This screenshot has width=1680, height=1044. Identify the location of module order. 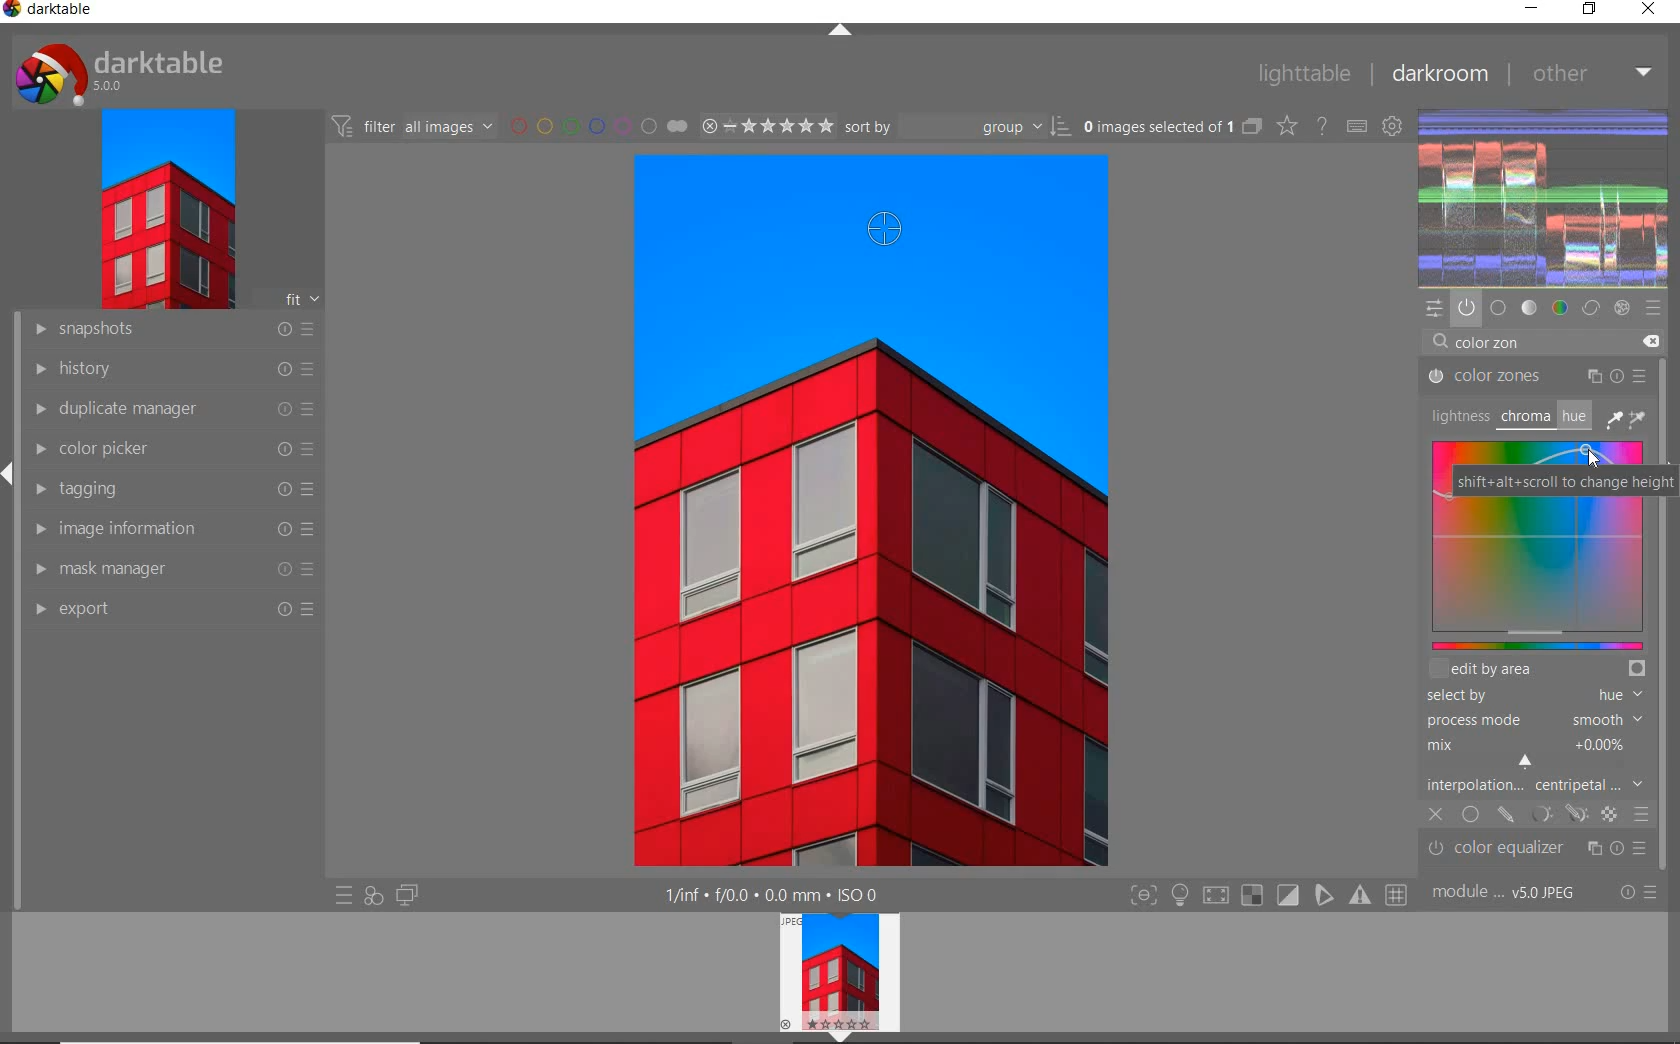
(1509, 894).